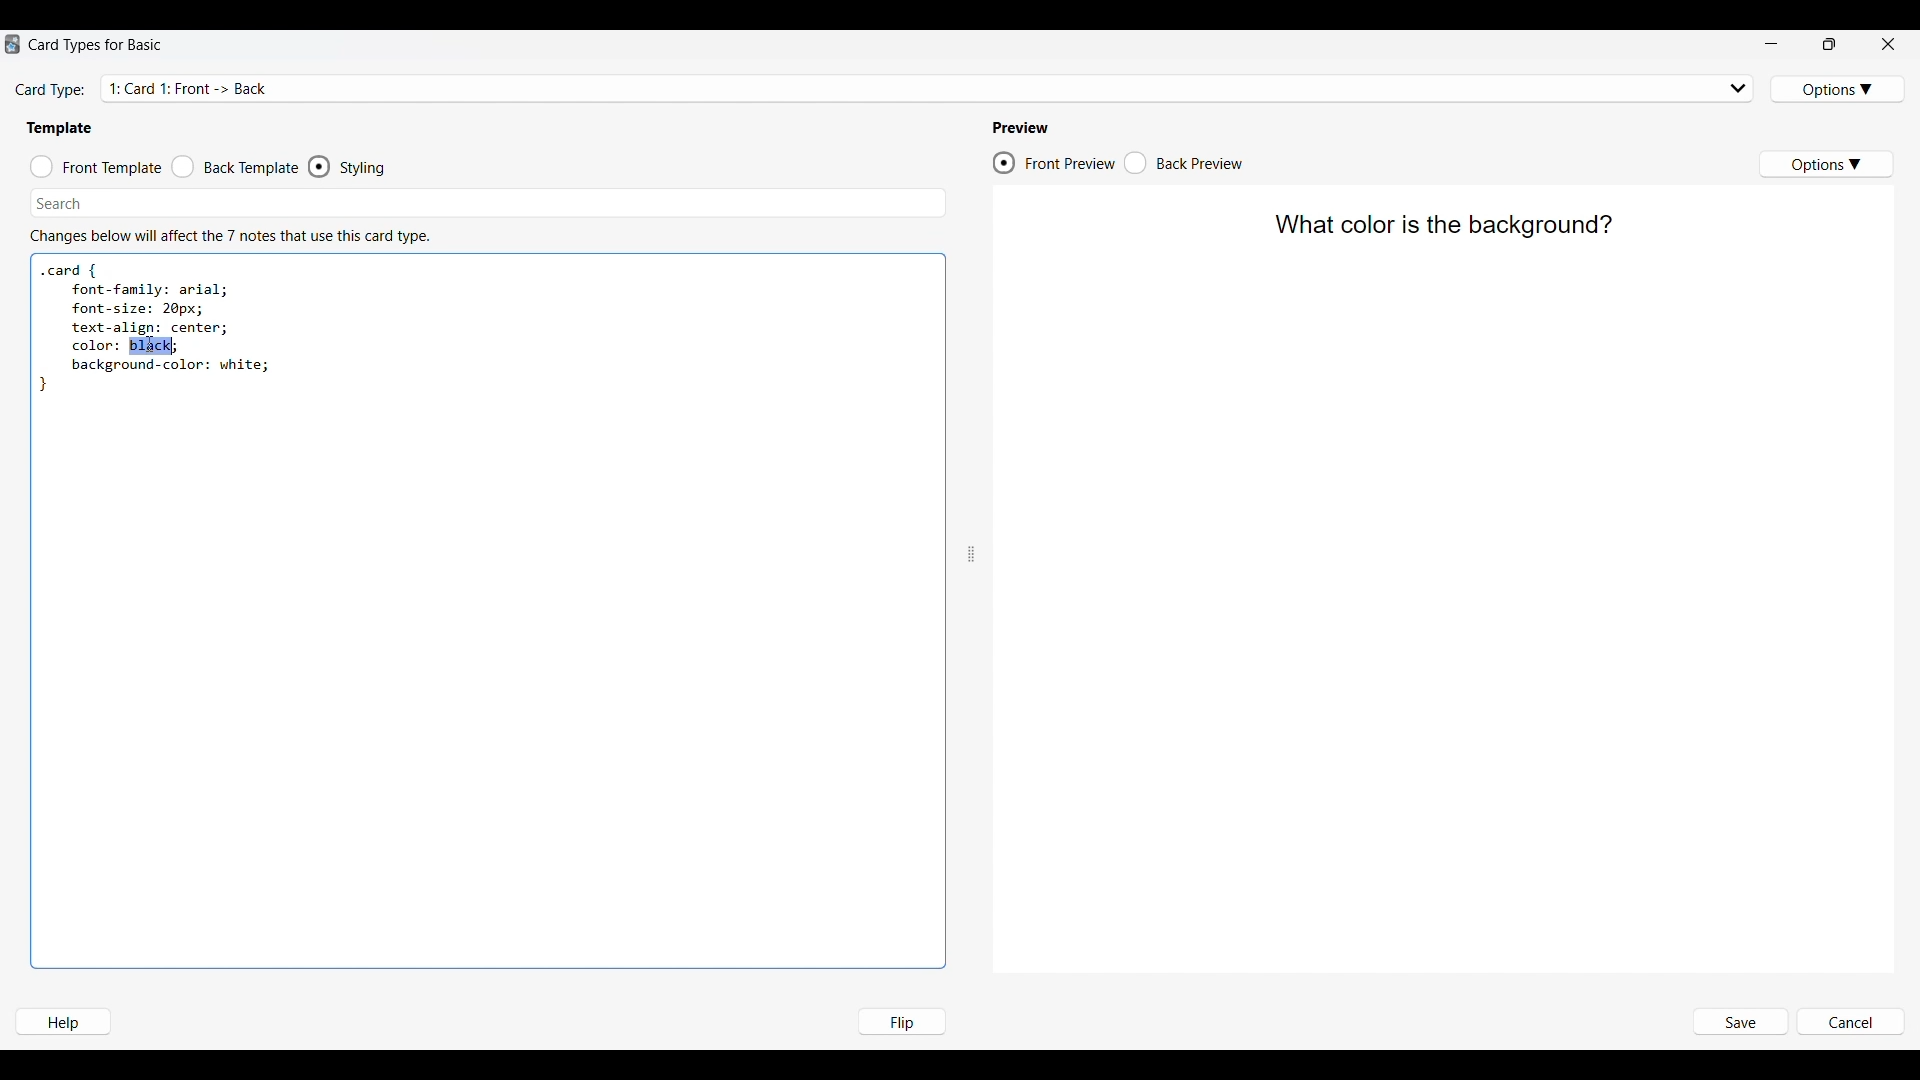 The width and height of the screenshot is (1920, 1080). Describe the element at coordinates (150, 345) in the screenshot. I see `Cursor` at that location.